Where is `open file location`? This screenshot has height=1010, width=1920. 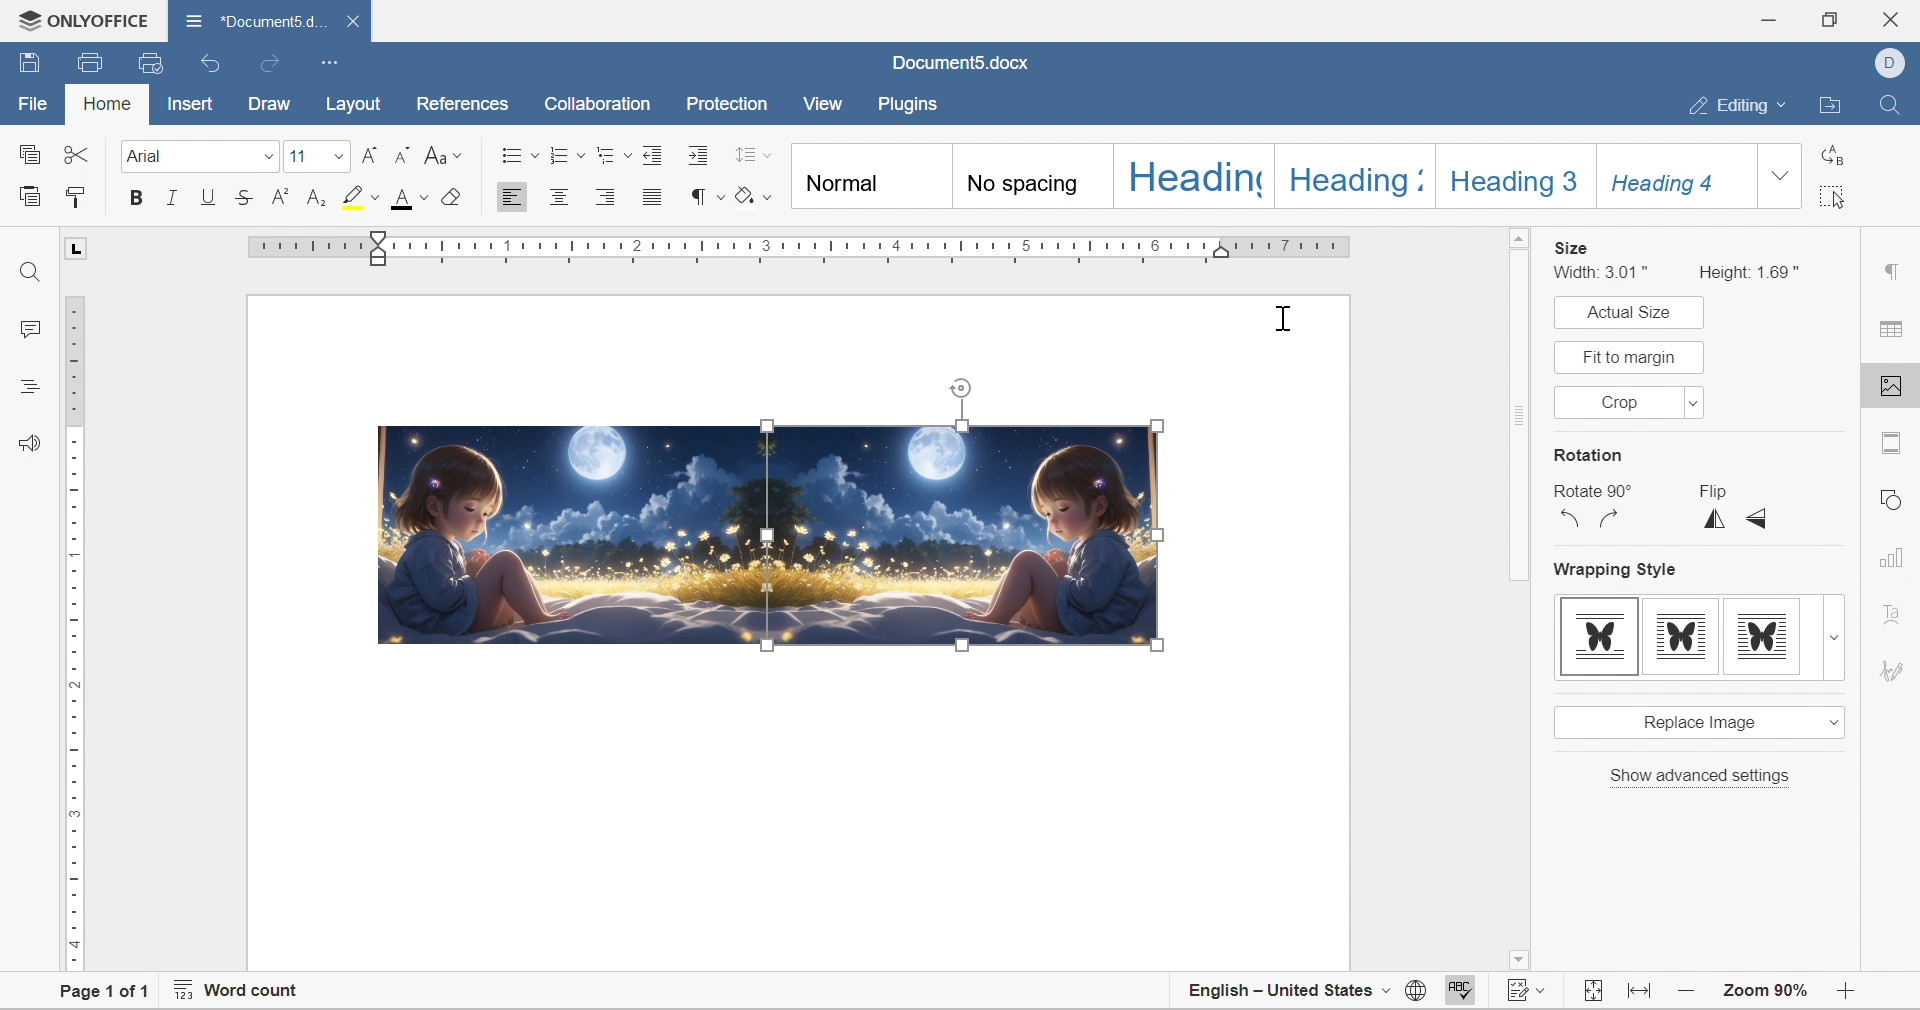 open file location is located at coordinates (1834, 104).